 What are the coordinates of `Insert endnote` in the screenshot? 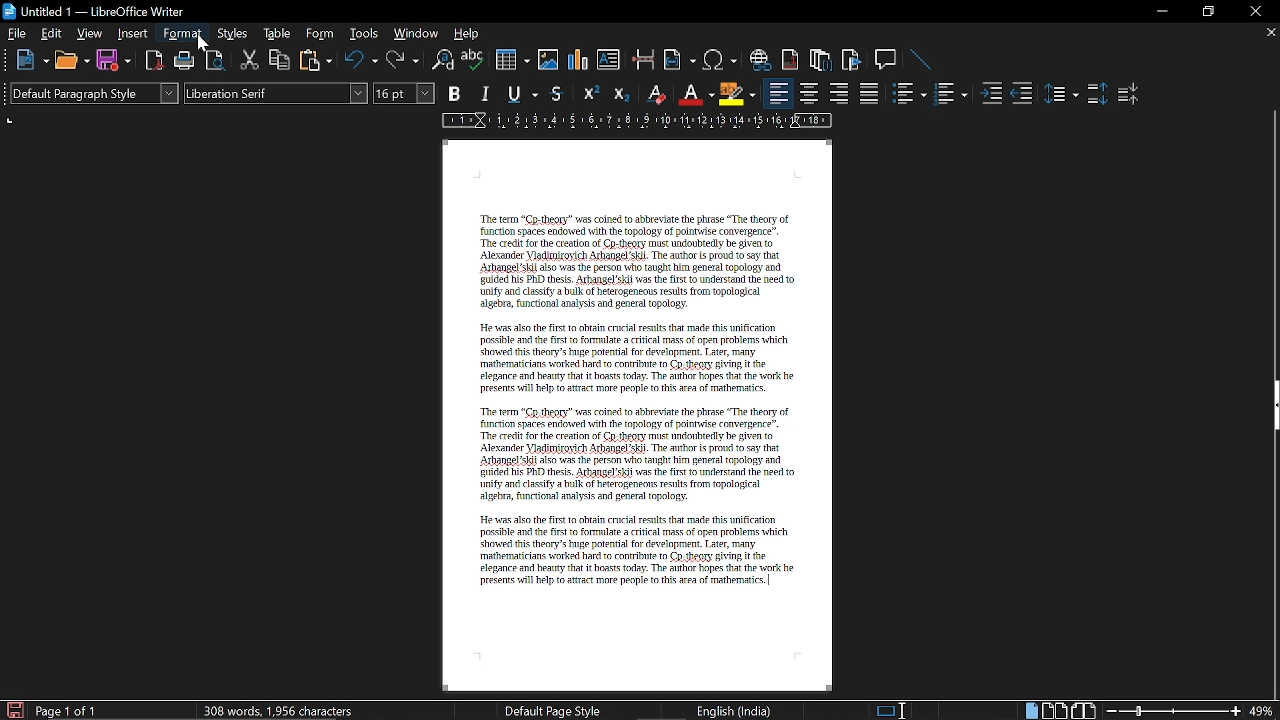 It's located at (790, 59).